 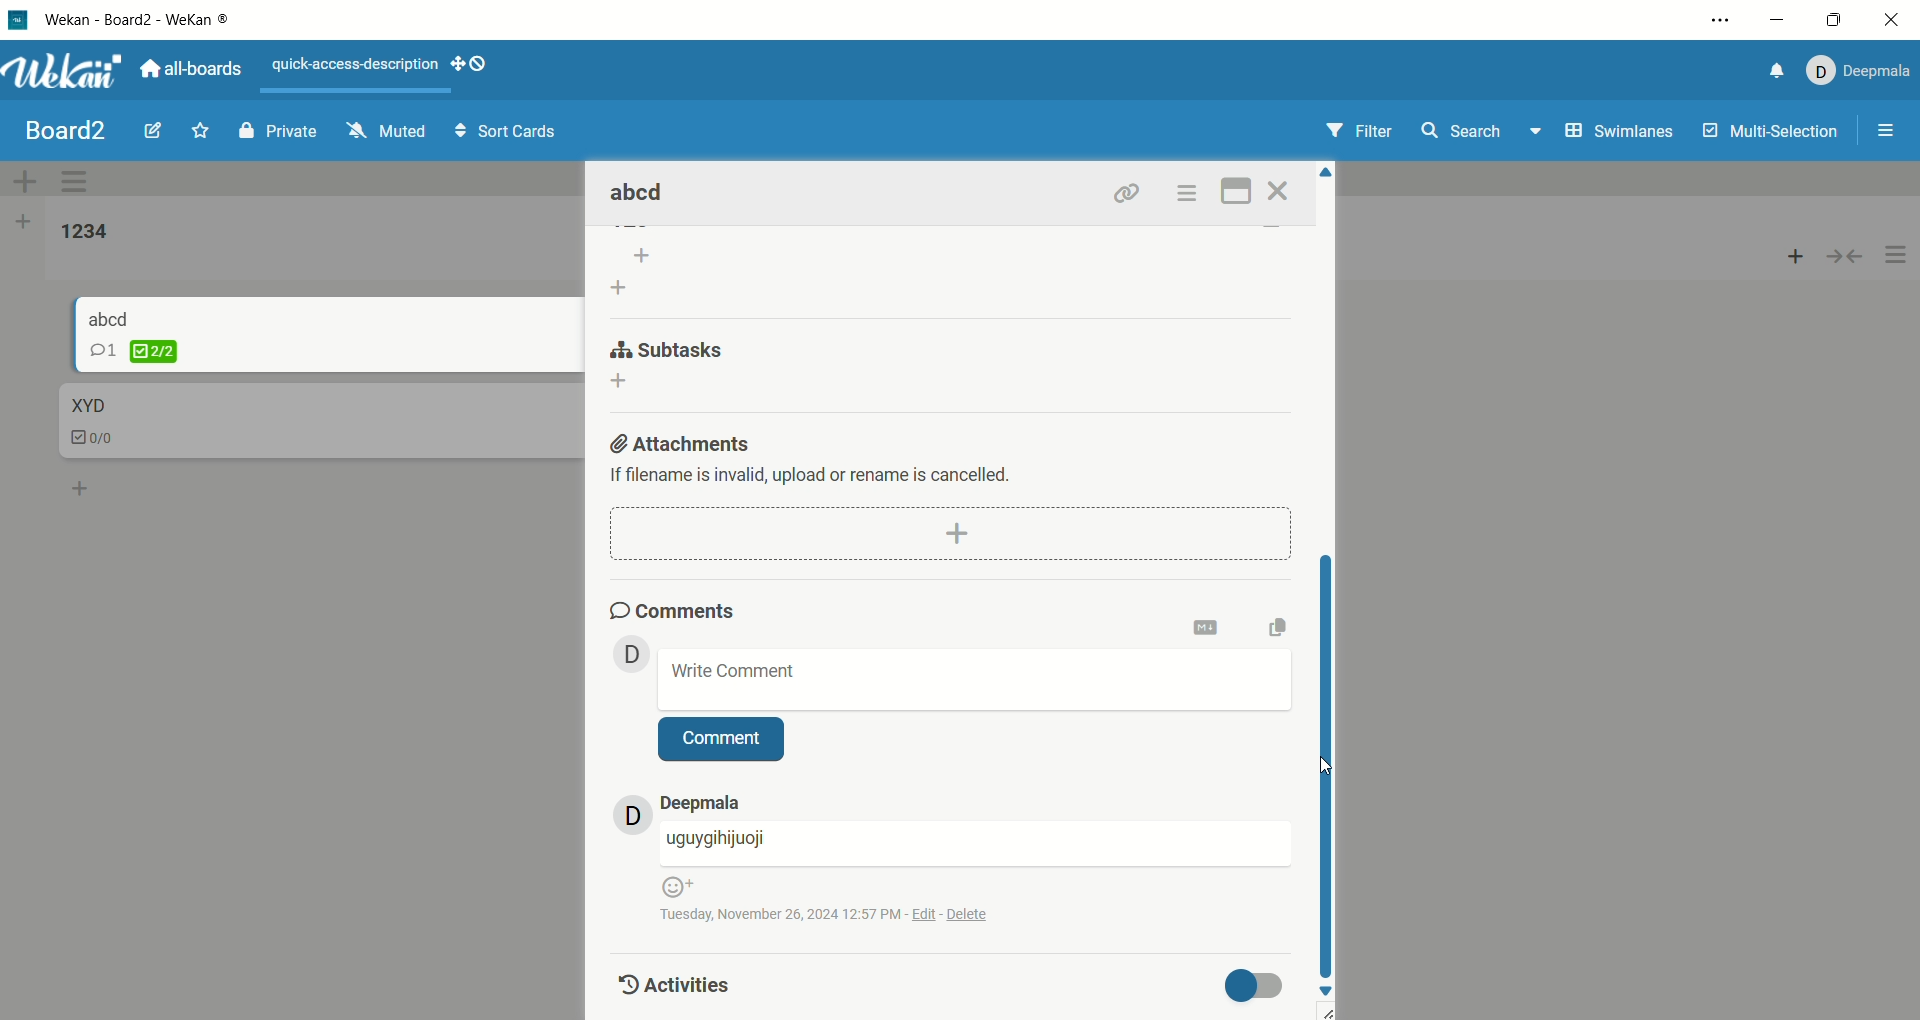 What do you see at coordinates (1127, 192) in the screenshot?
I see `link` at bounding box center [1127, 192].